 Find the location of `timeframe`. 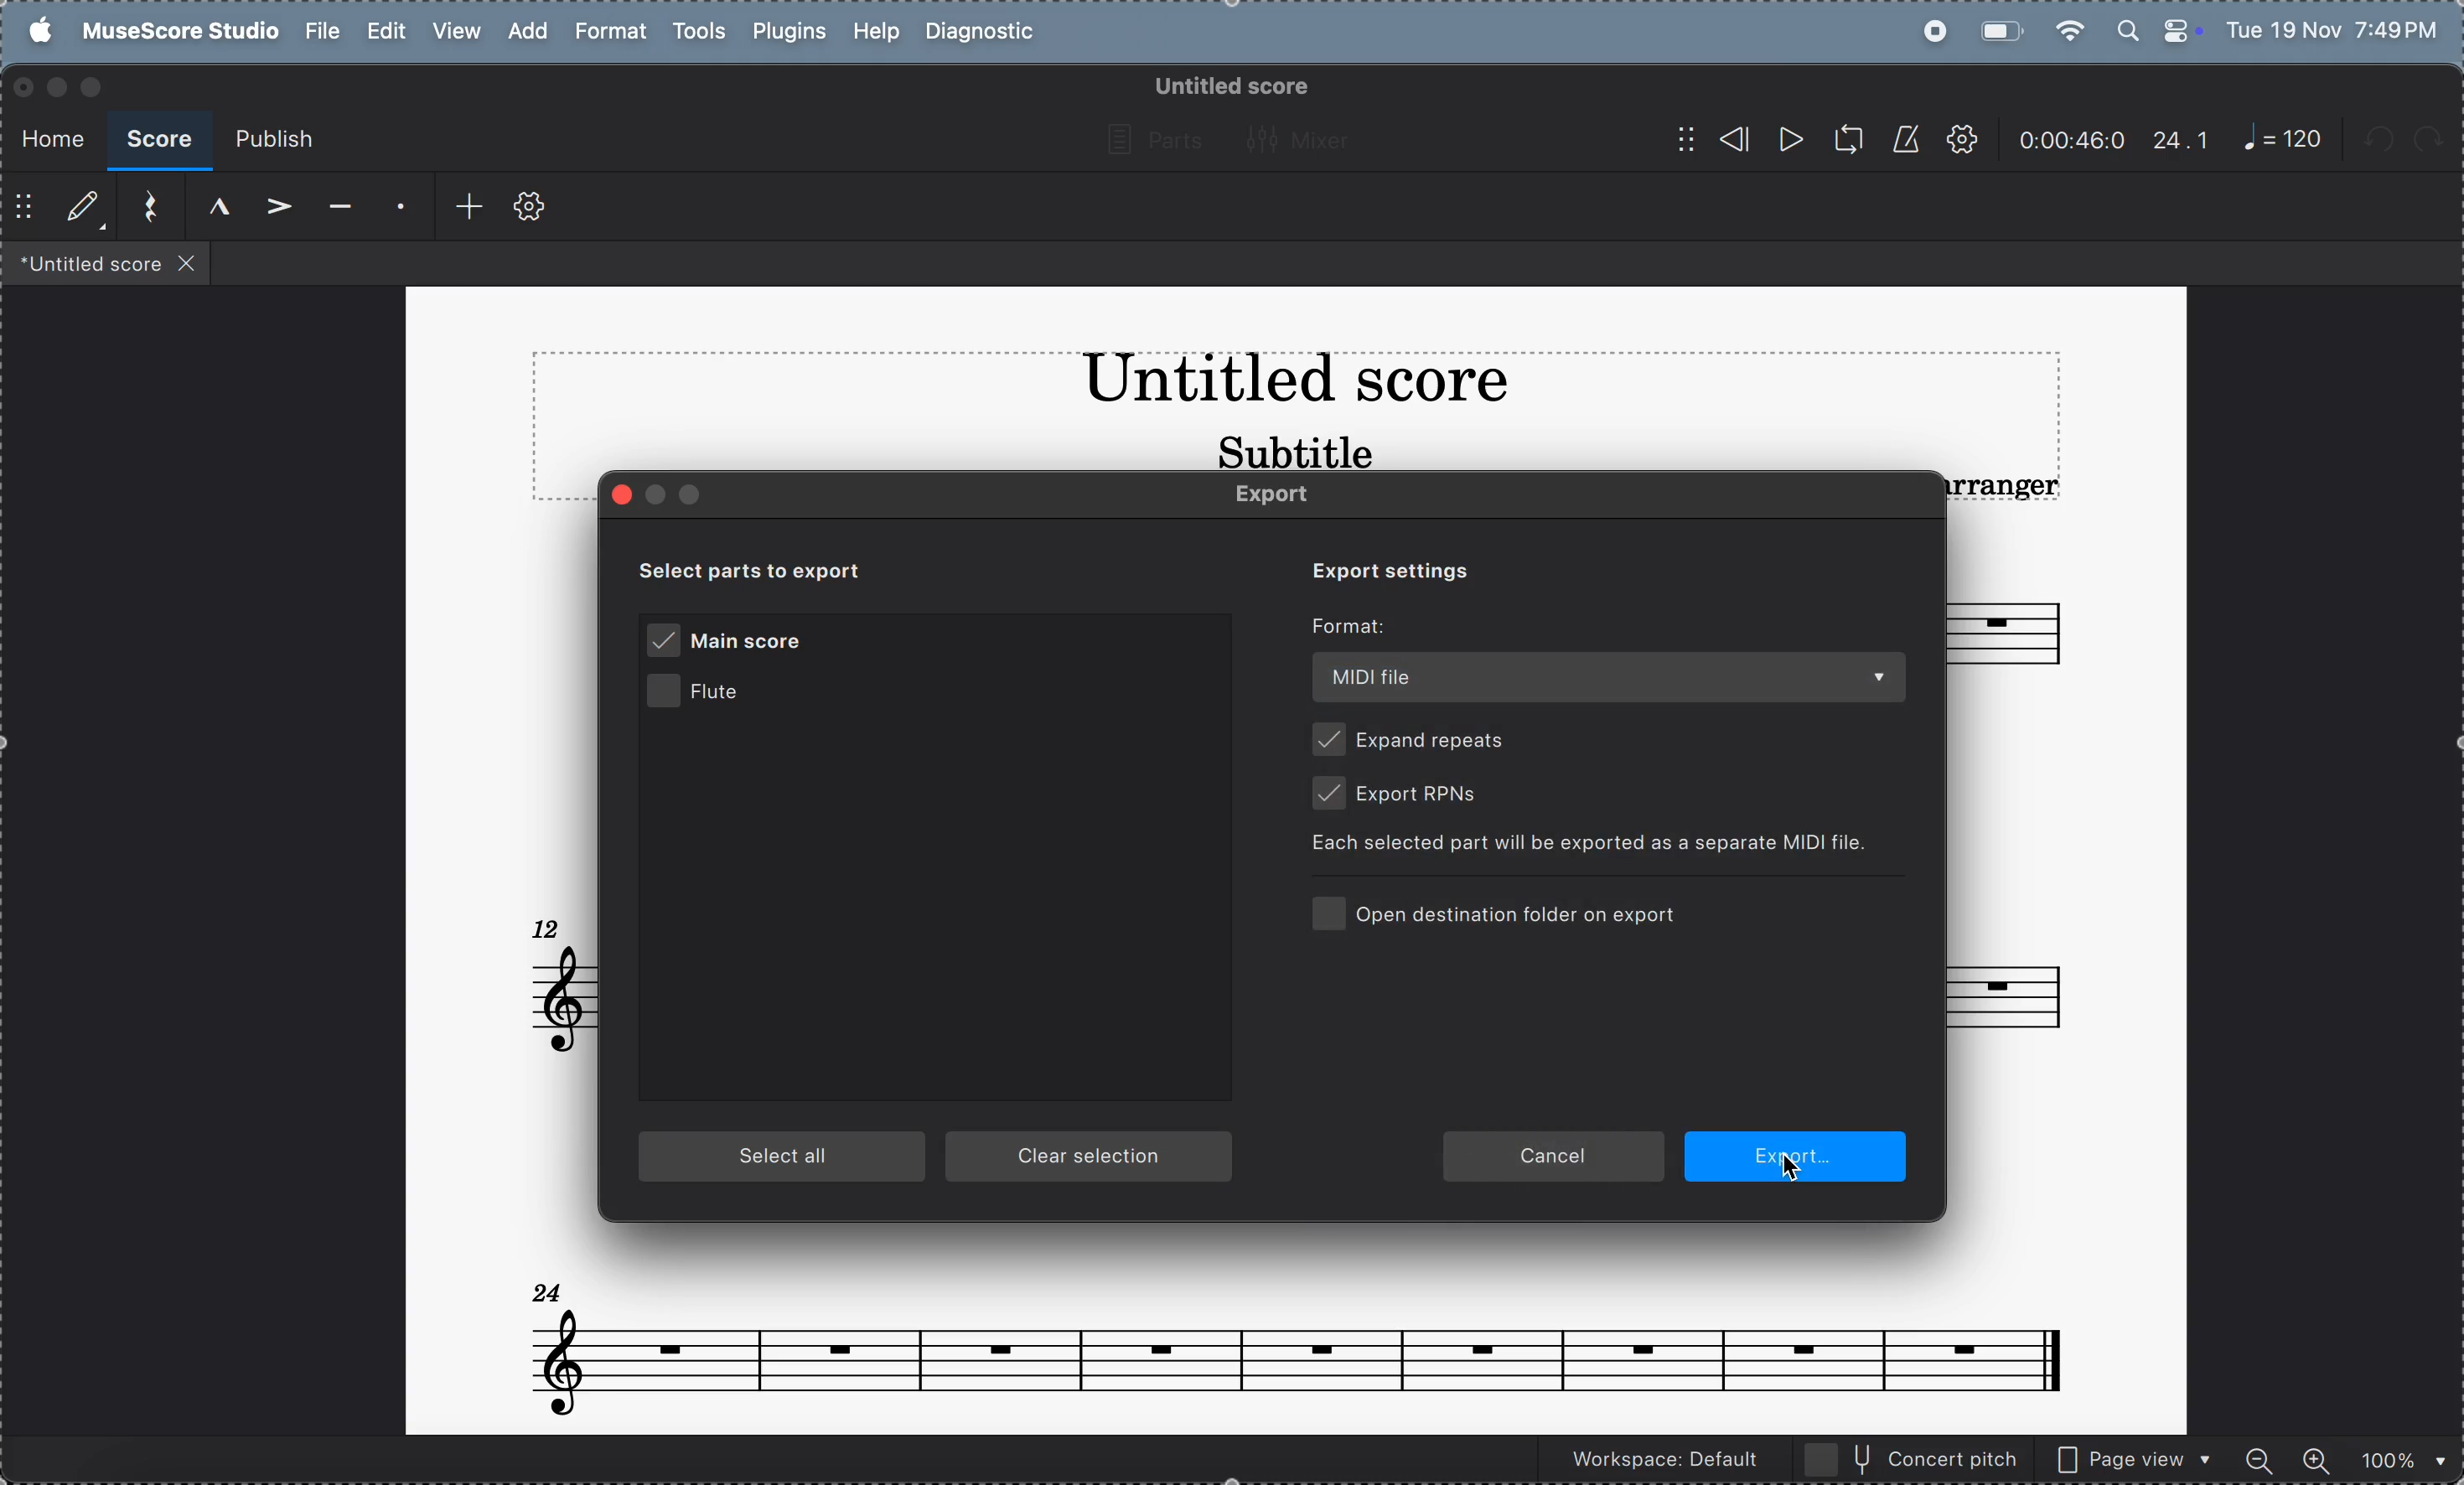

timeframe is located at coordinates (2072, 139).